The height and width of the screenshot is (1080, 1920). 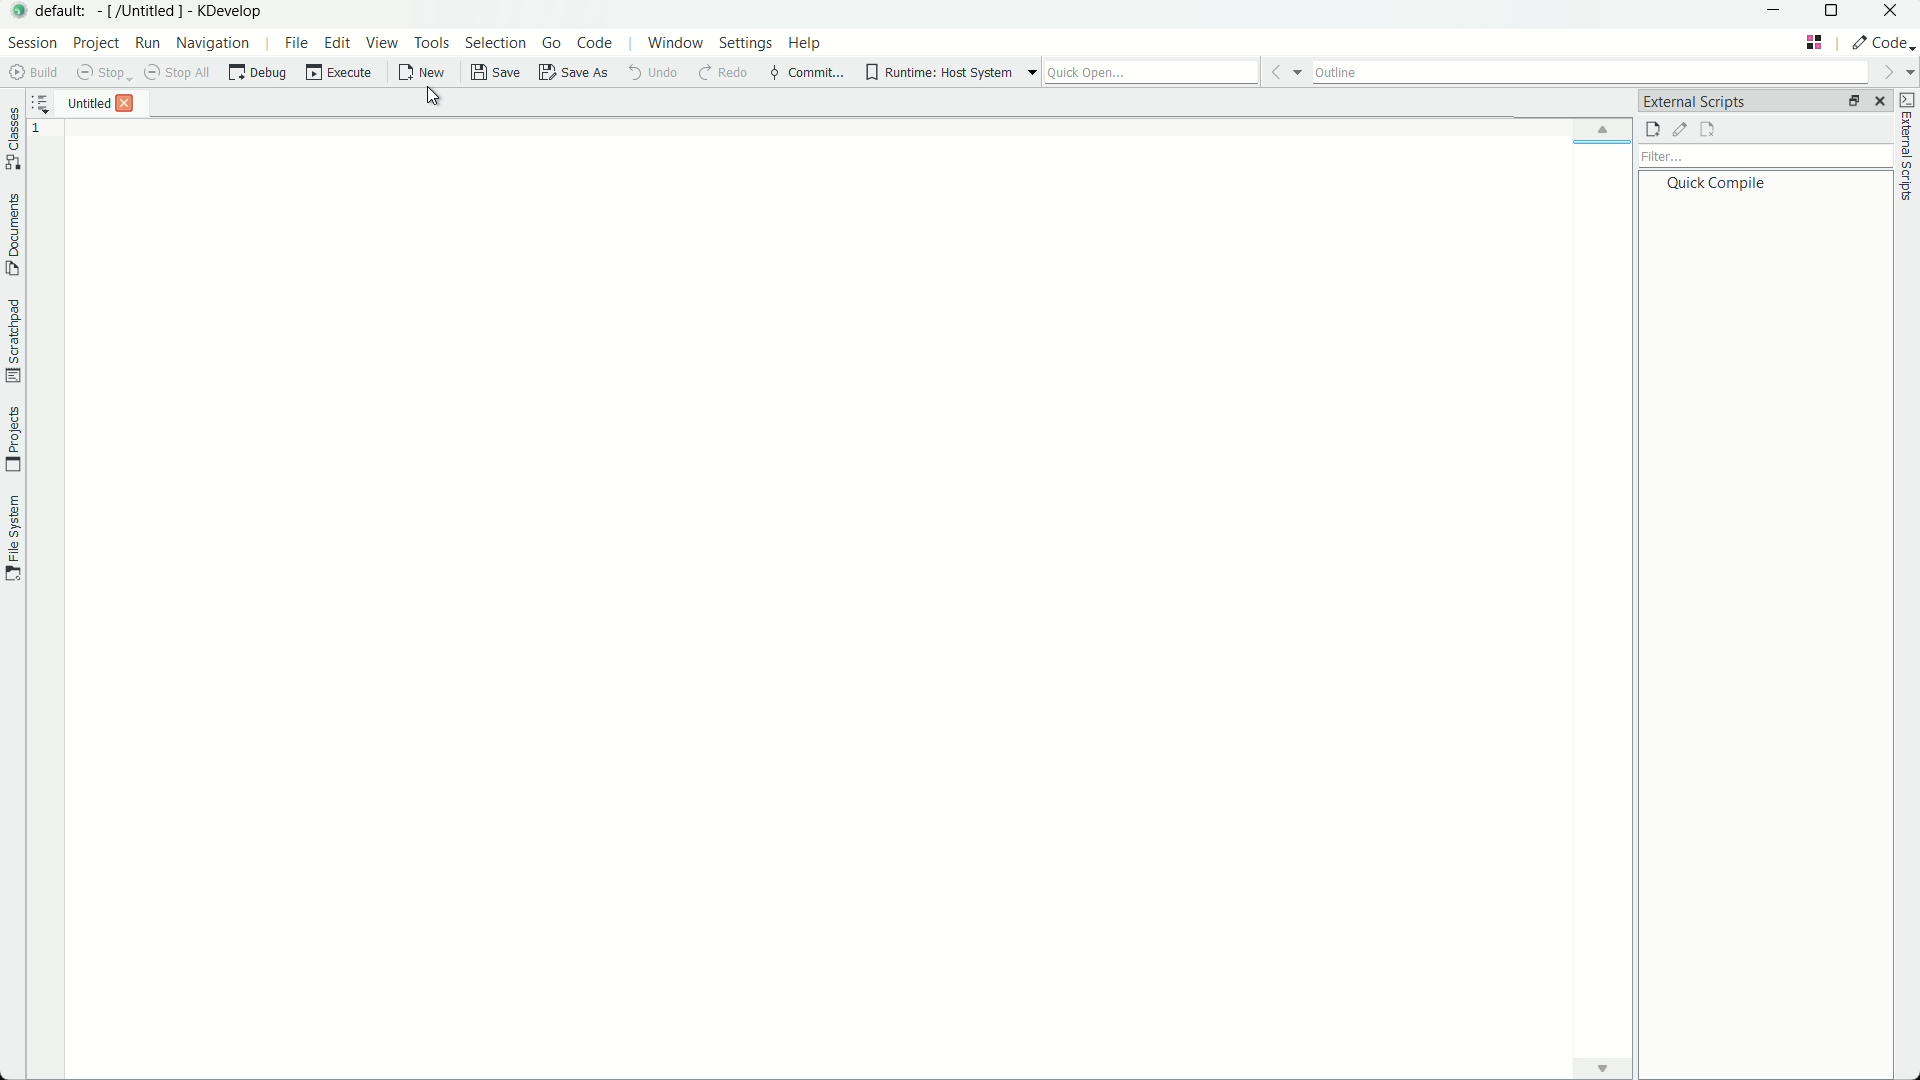 What do you see at coordinates (550, 42) in the screenshot?
I see `go menu` at bounding box center [550, 42].